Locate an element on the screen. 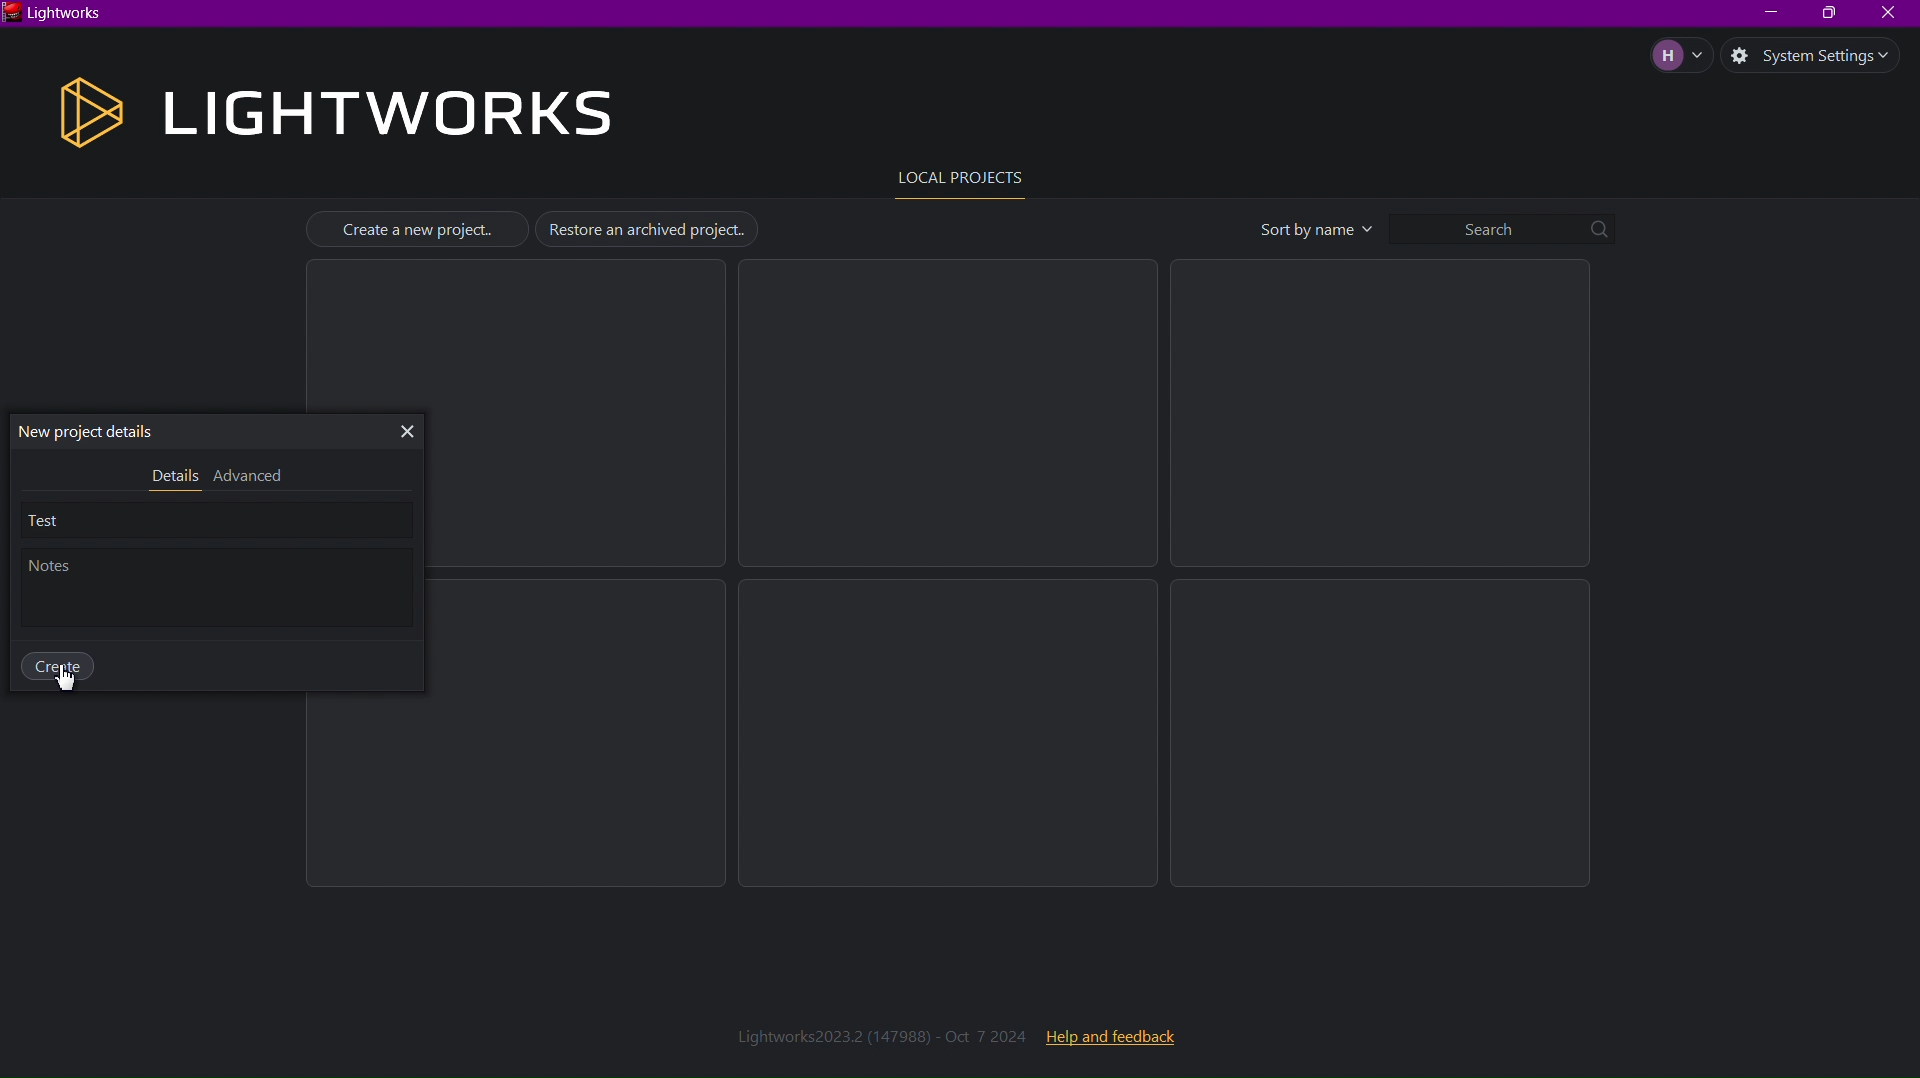  Help and feedback is located at coordinates (1109, 1036).